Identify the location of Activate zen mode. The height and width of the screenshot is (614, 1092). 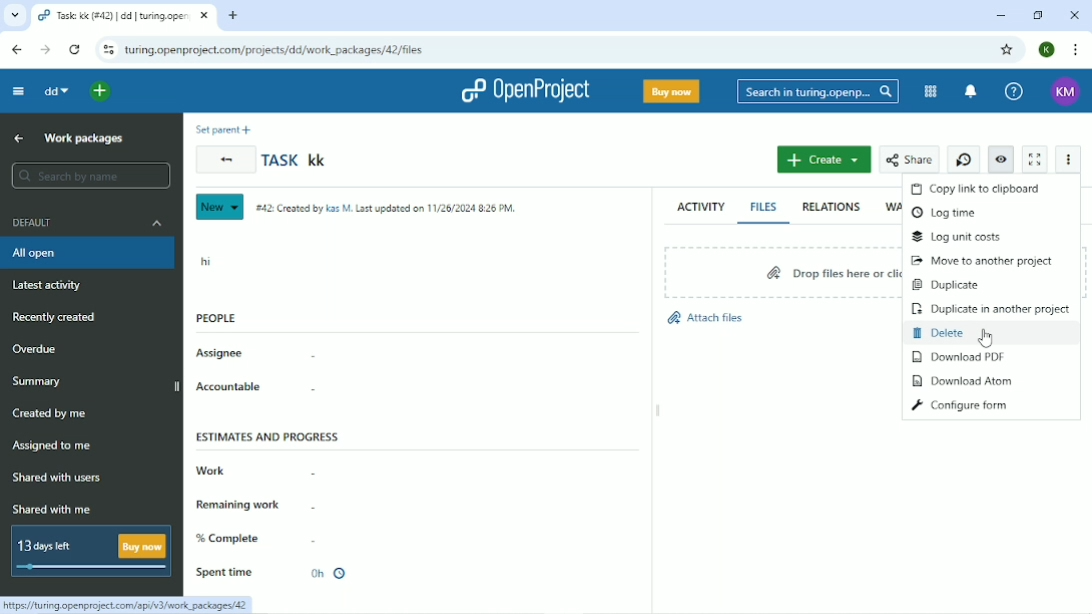
(1034, 159).